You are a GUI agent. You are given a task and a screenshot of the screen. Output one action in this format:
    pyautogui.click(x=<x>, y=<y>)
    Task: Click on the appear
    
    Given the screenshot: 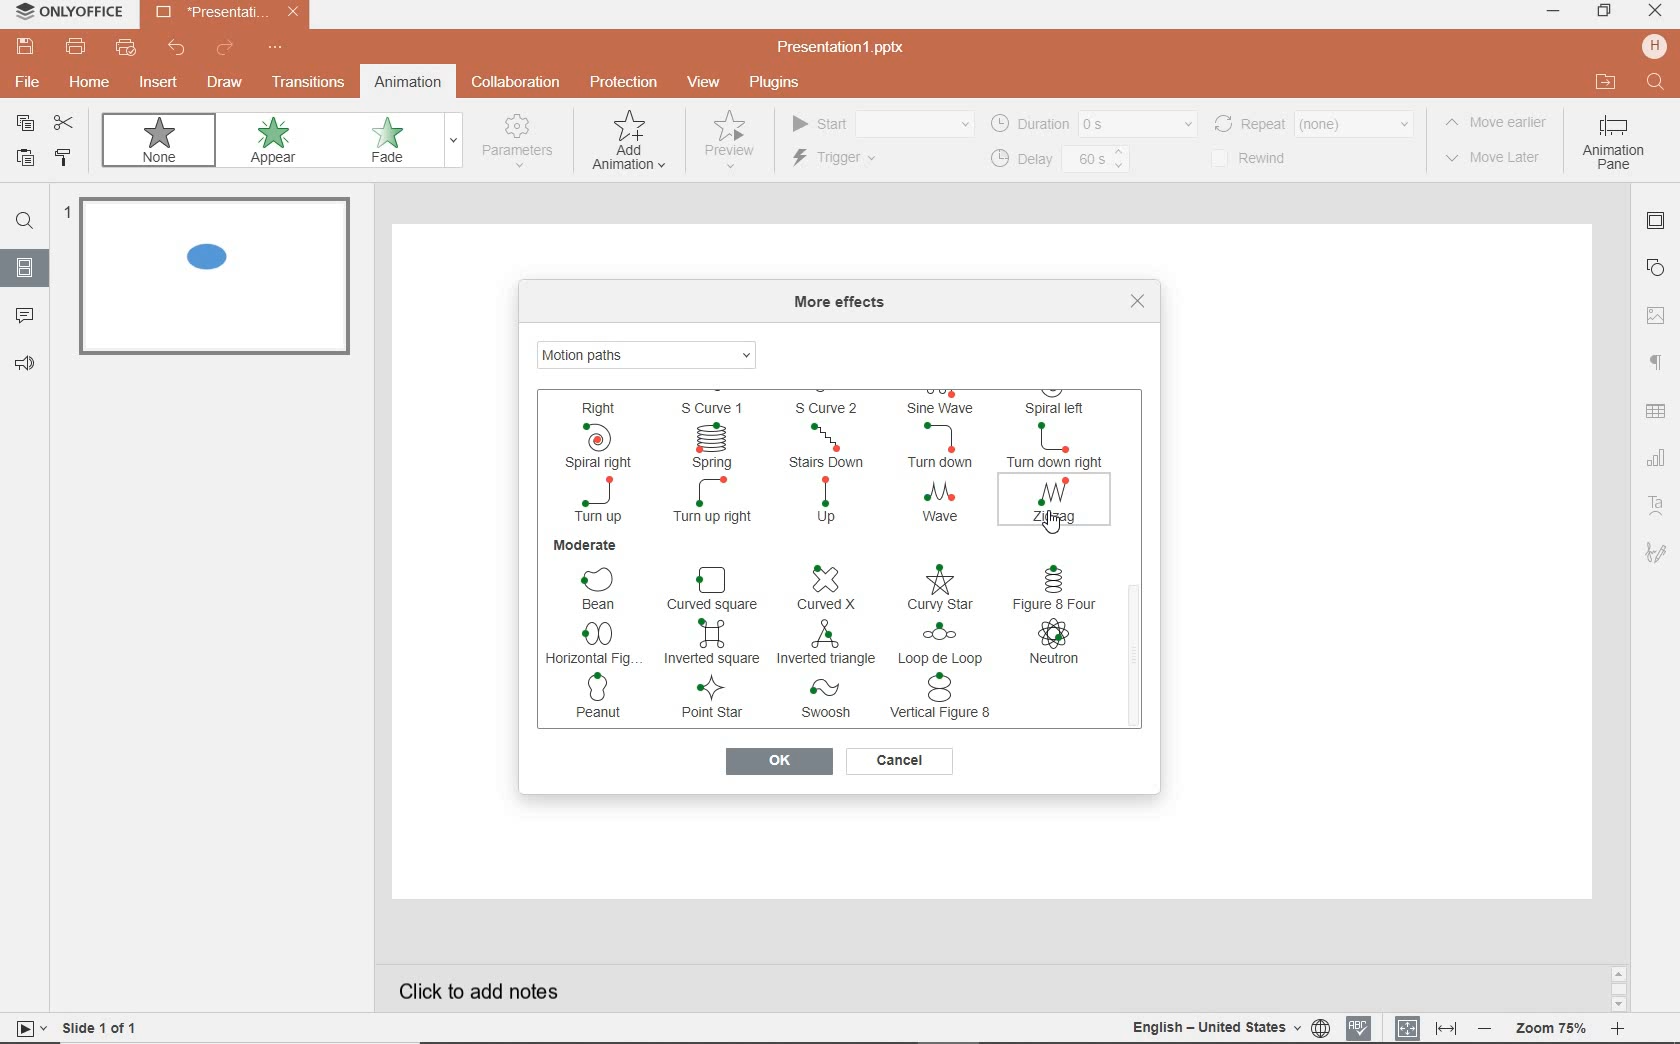 What is the action you would take?
    pyautogui.click(x=277, y=143)
    